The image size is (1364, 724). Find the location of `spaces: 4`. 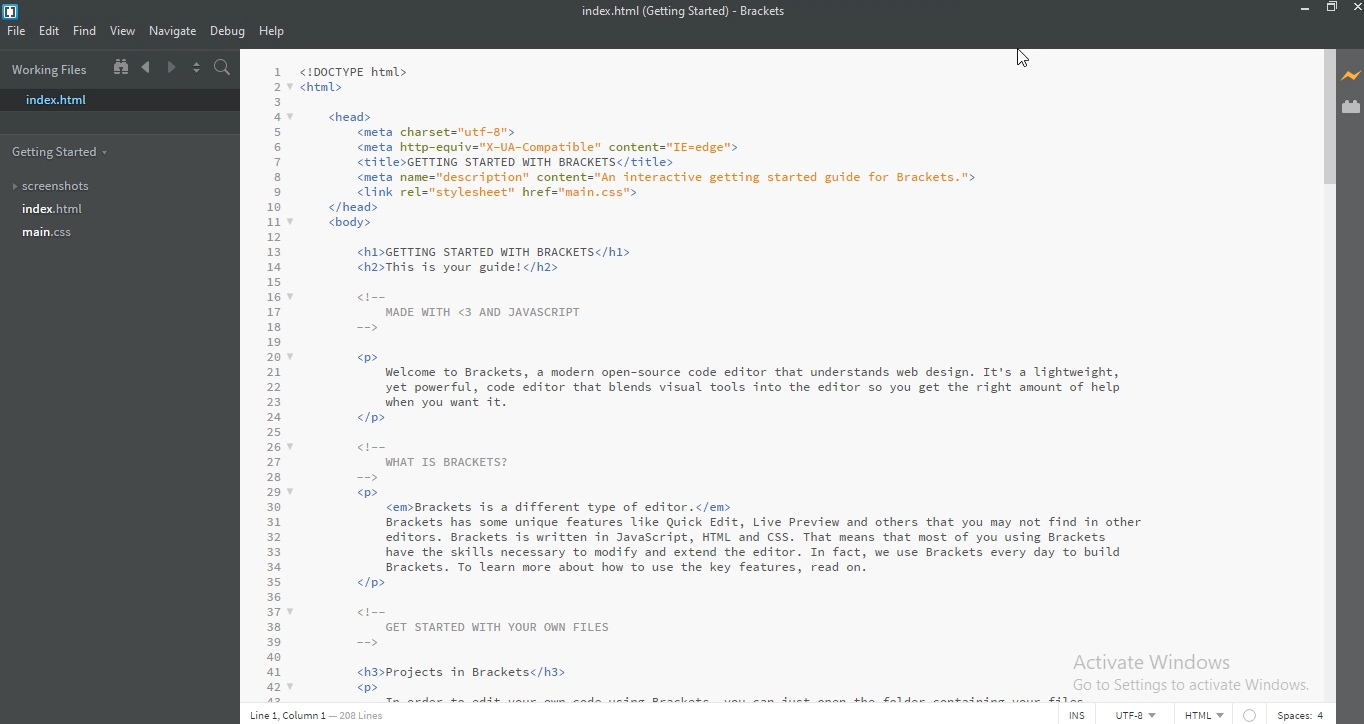

spaces: 4 is located at coordinates (1298, 714).